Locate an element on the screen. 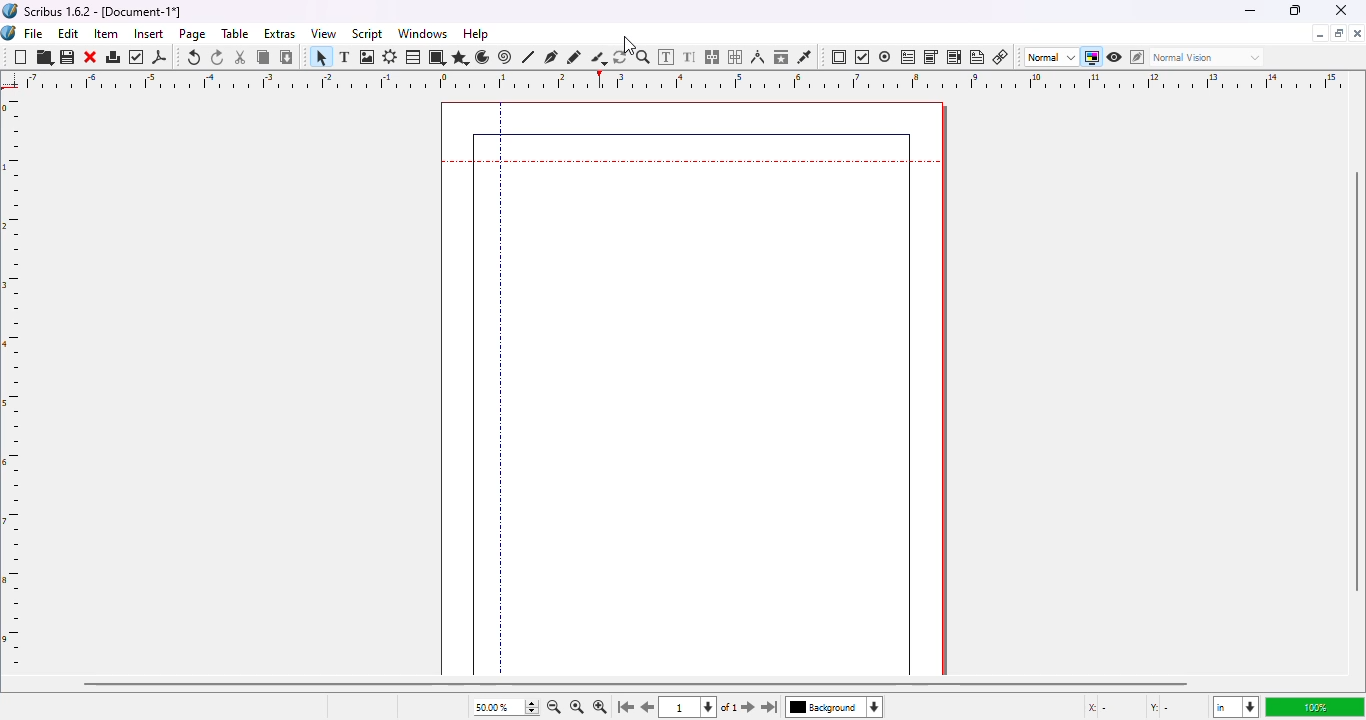 This screenshot has height=720, width=1366. copy is located at coordinates (263, 57).